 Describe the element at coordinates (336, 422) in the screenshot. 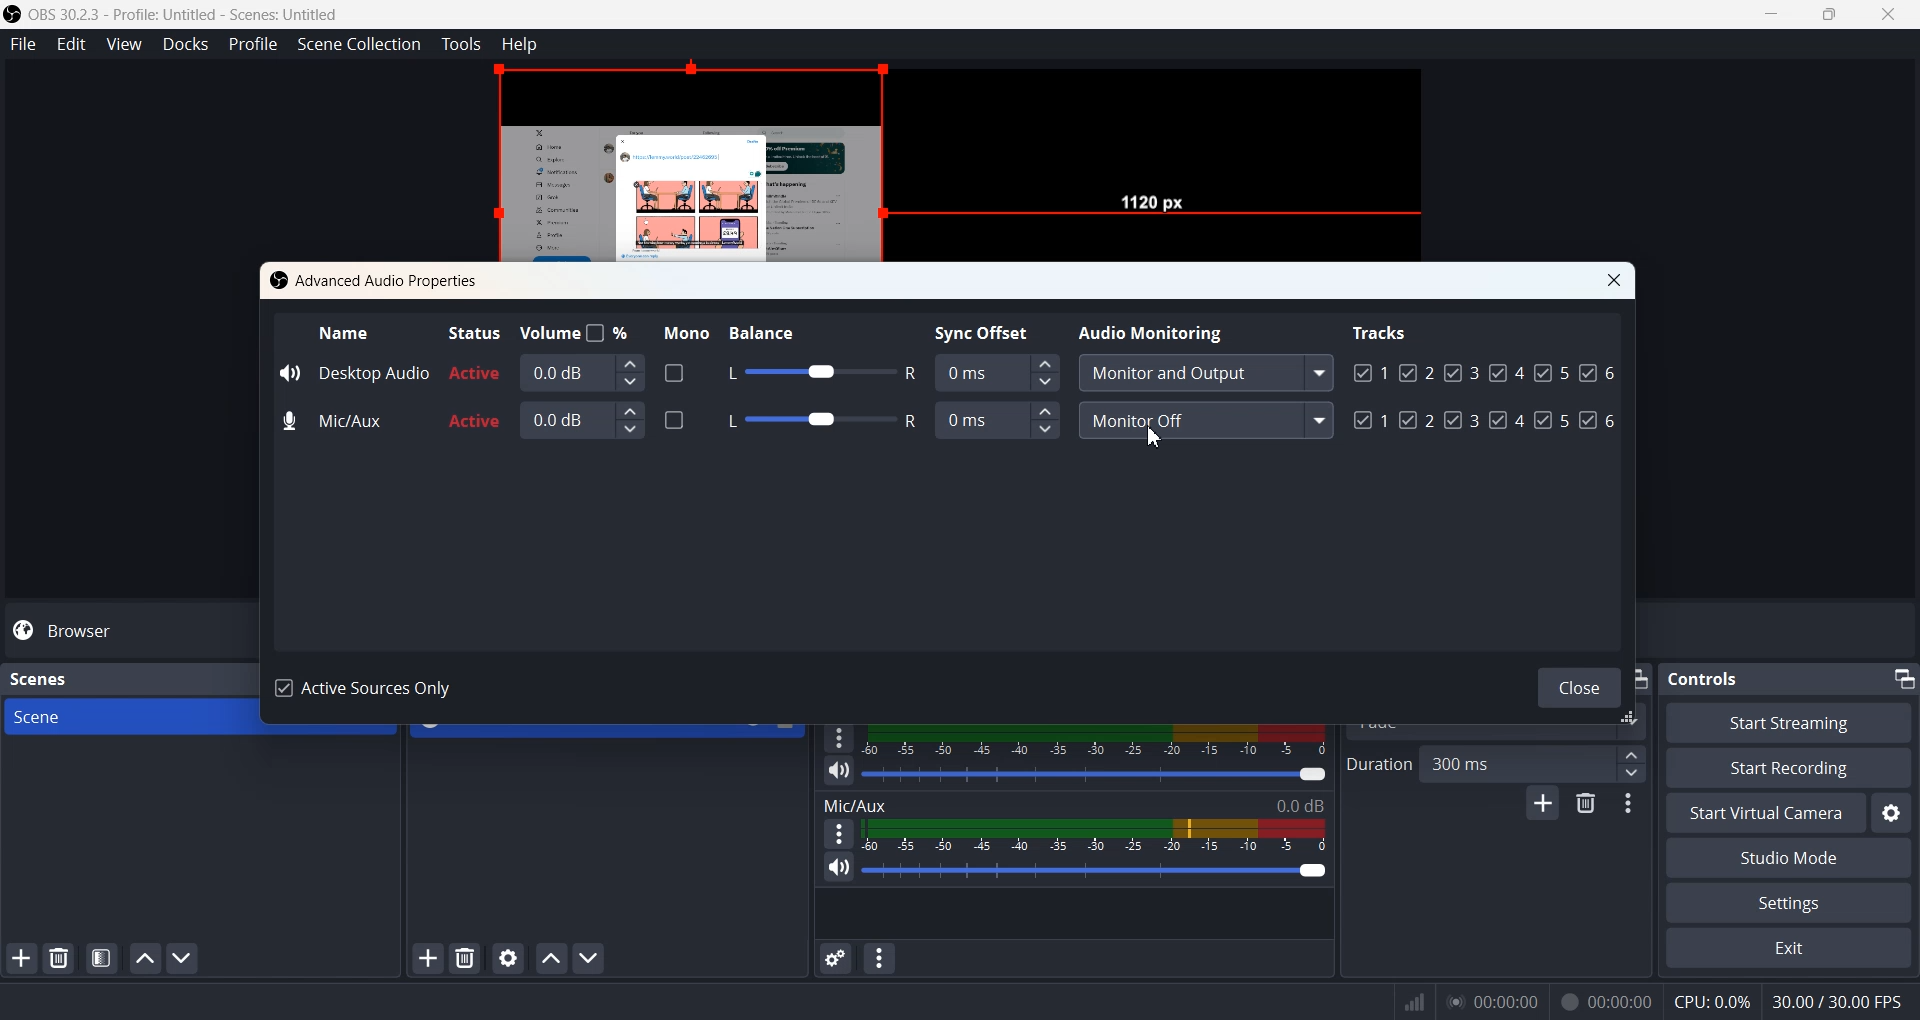

I see `Mic/Aux` at that location.